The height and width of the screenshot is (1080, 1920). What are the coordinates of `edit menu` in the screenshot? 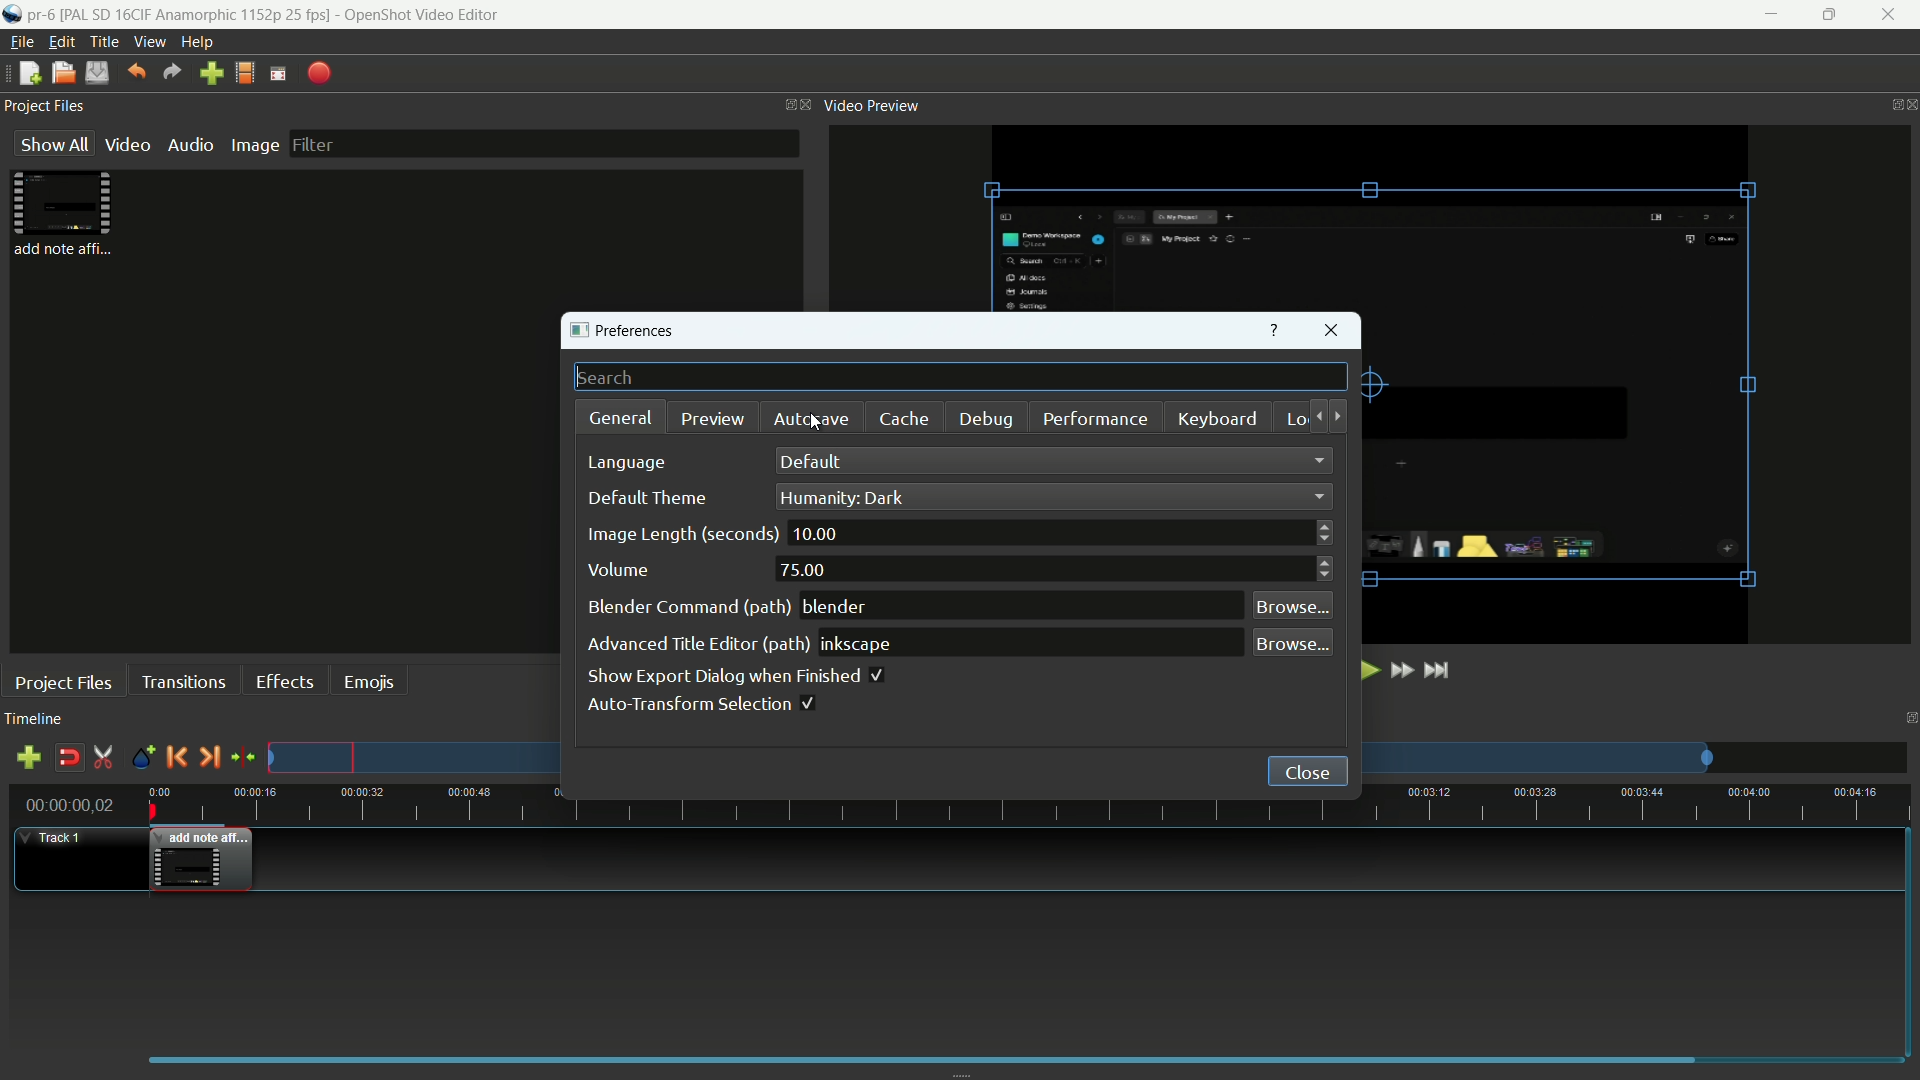 It's located at (62, 44).